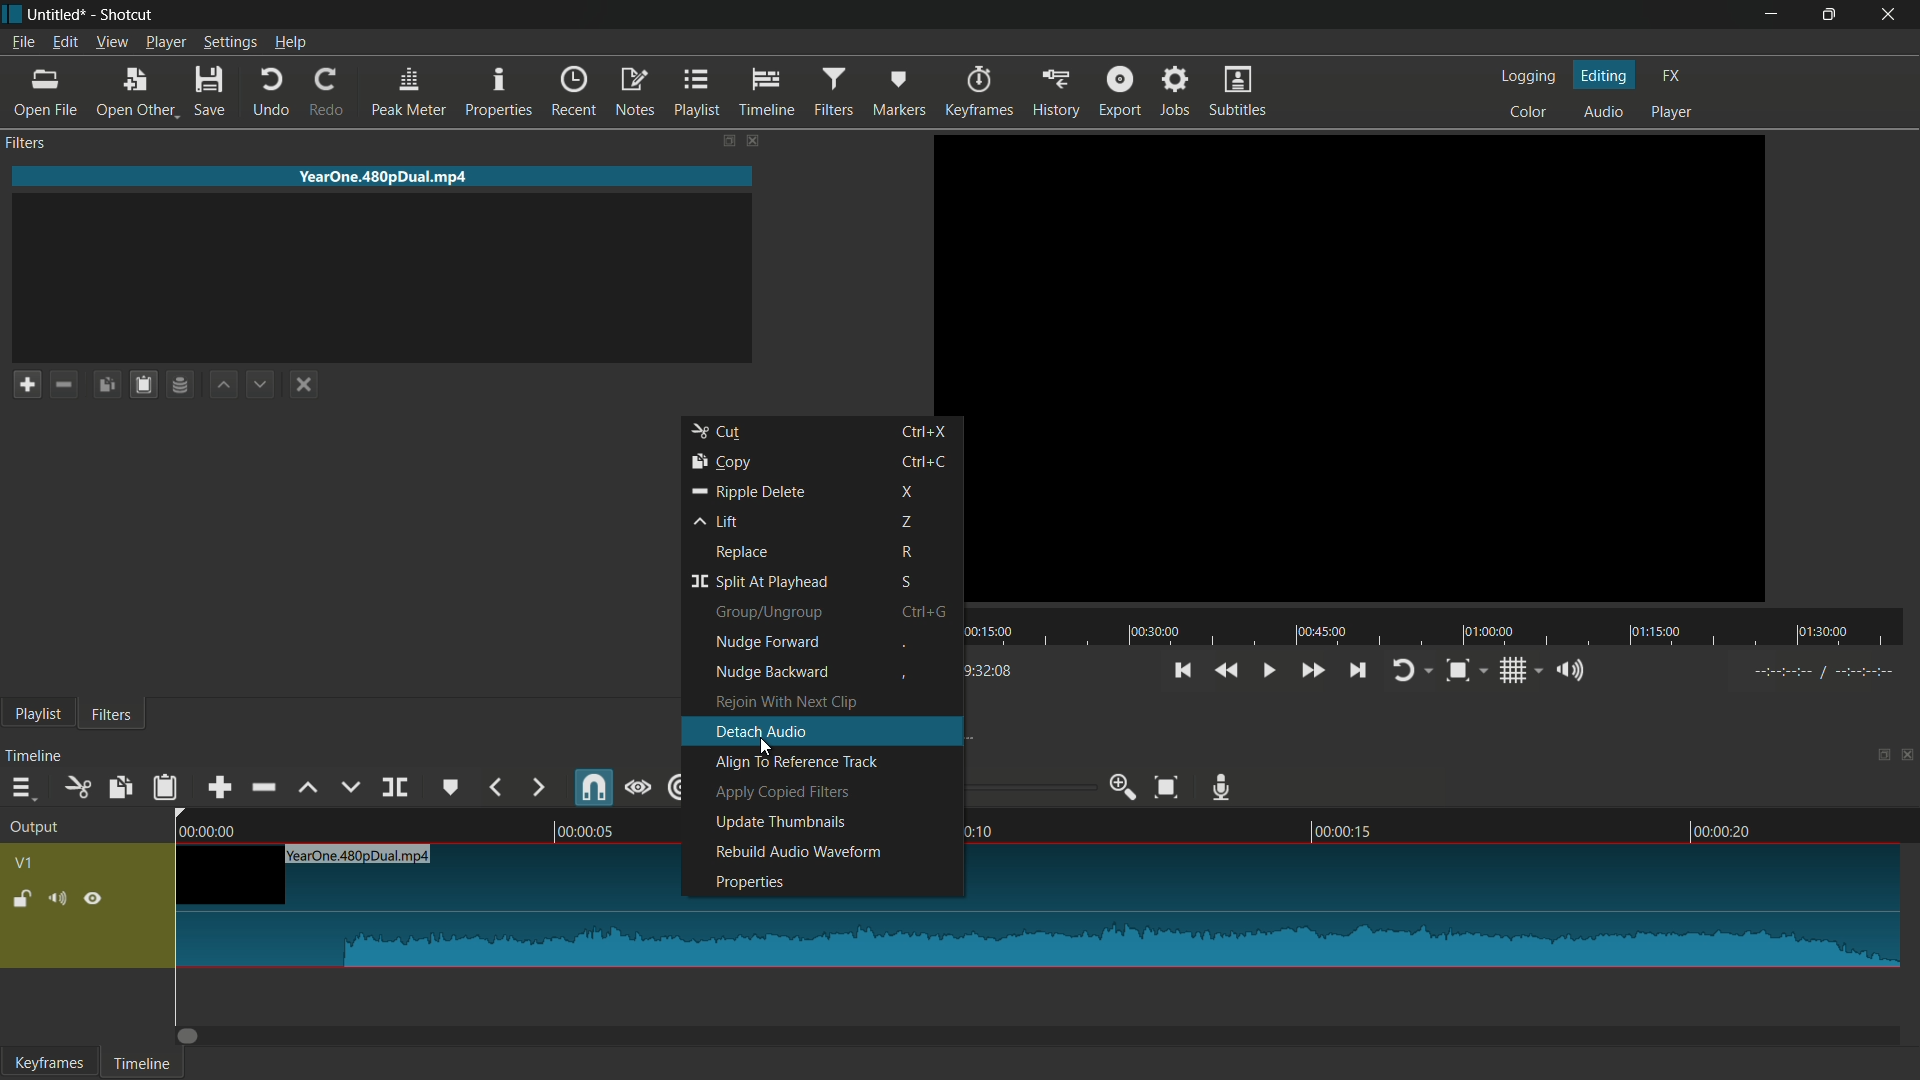 This screenshot has width=1920, height=1080. What do you see at coordinates (700, 91) in the screenshot?
I see `playlist` at bounding box center [700, 91].